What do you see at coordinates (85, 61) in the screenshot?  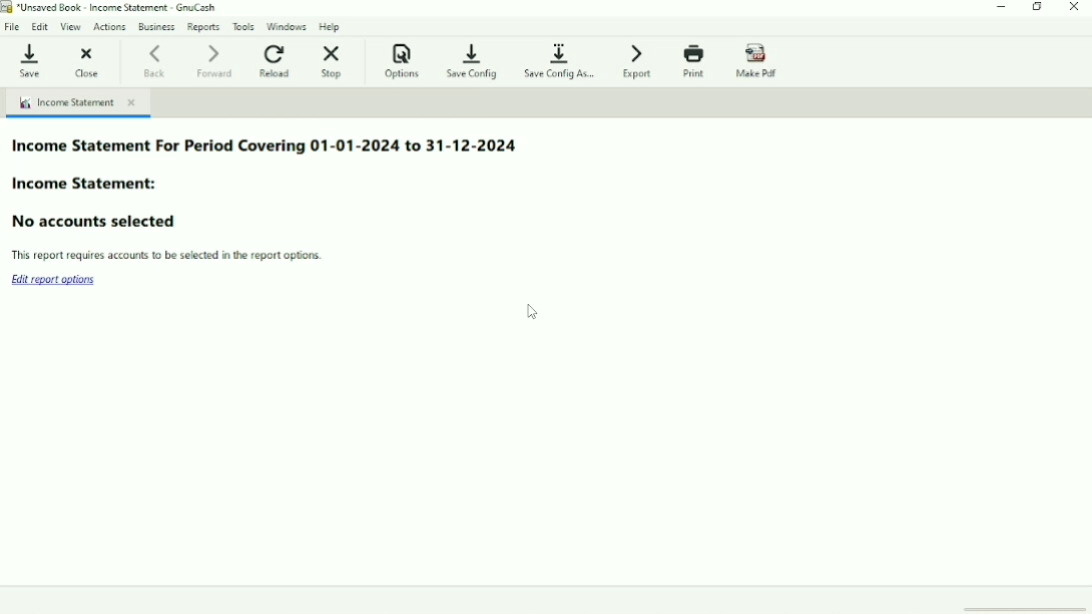 I see `Close` at bounding box center [85, 61].